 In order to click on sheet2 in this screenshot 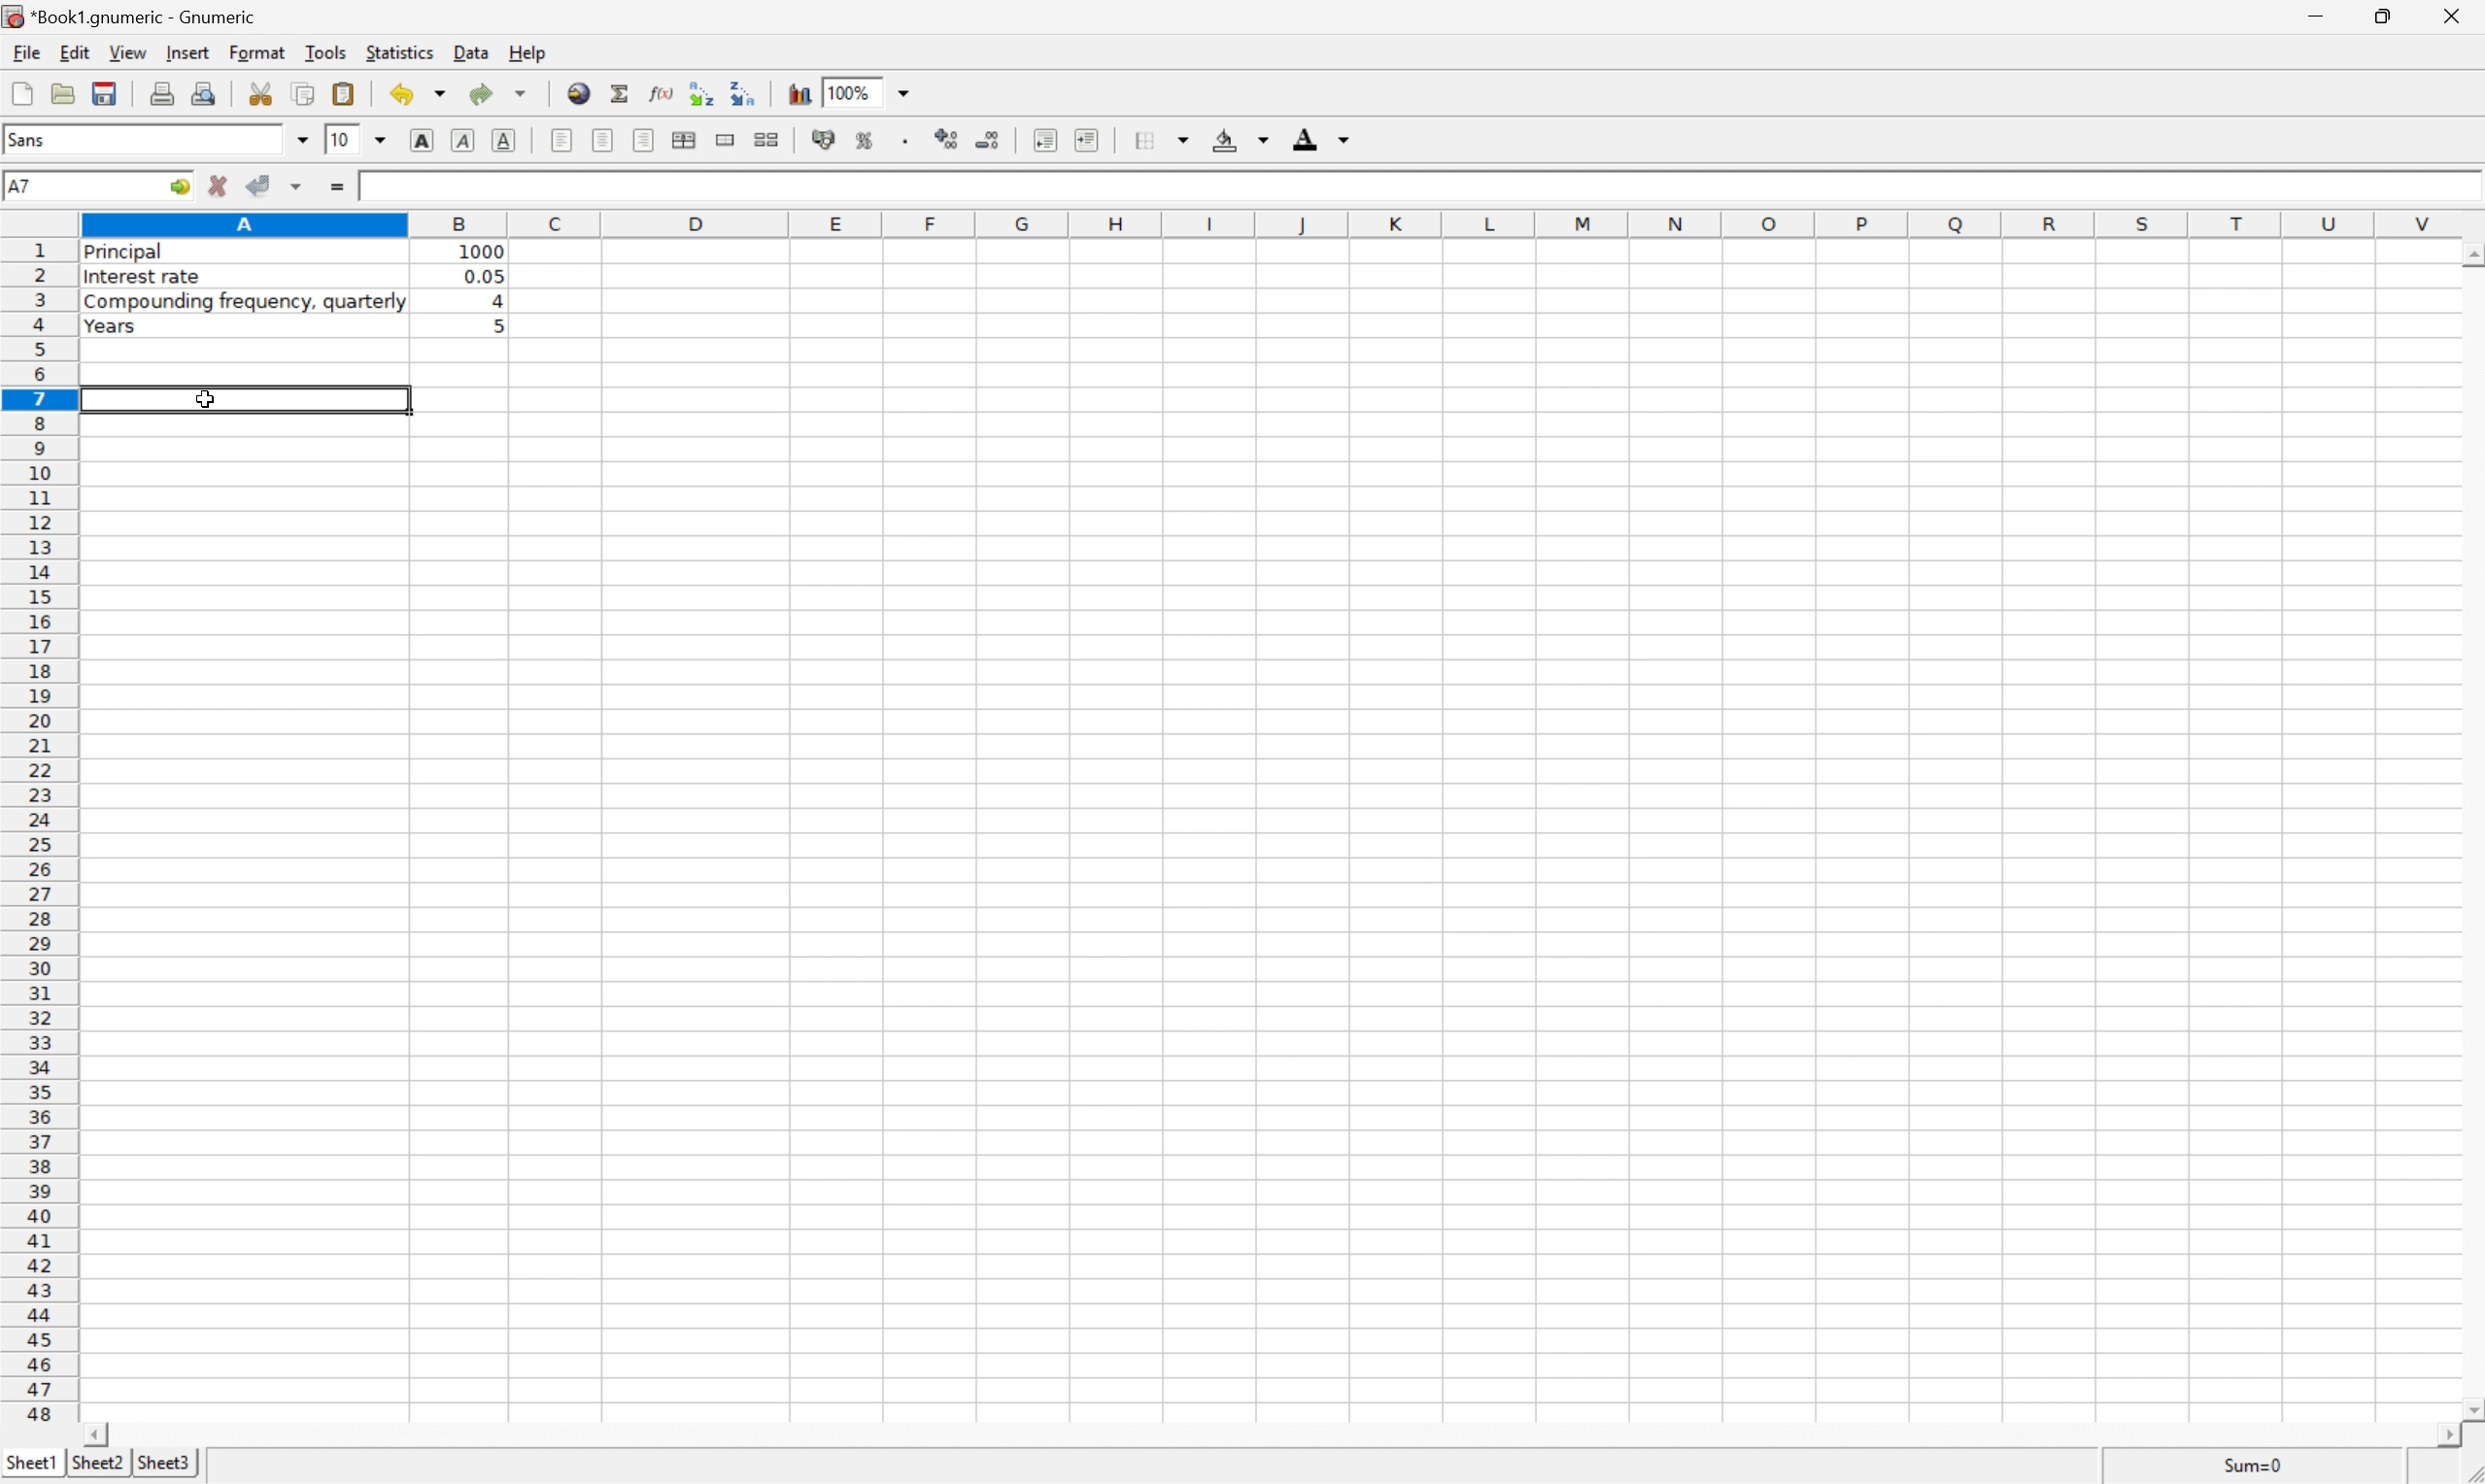, I will do `click(94, 1467)`.